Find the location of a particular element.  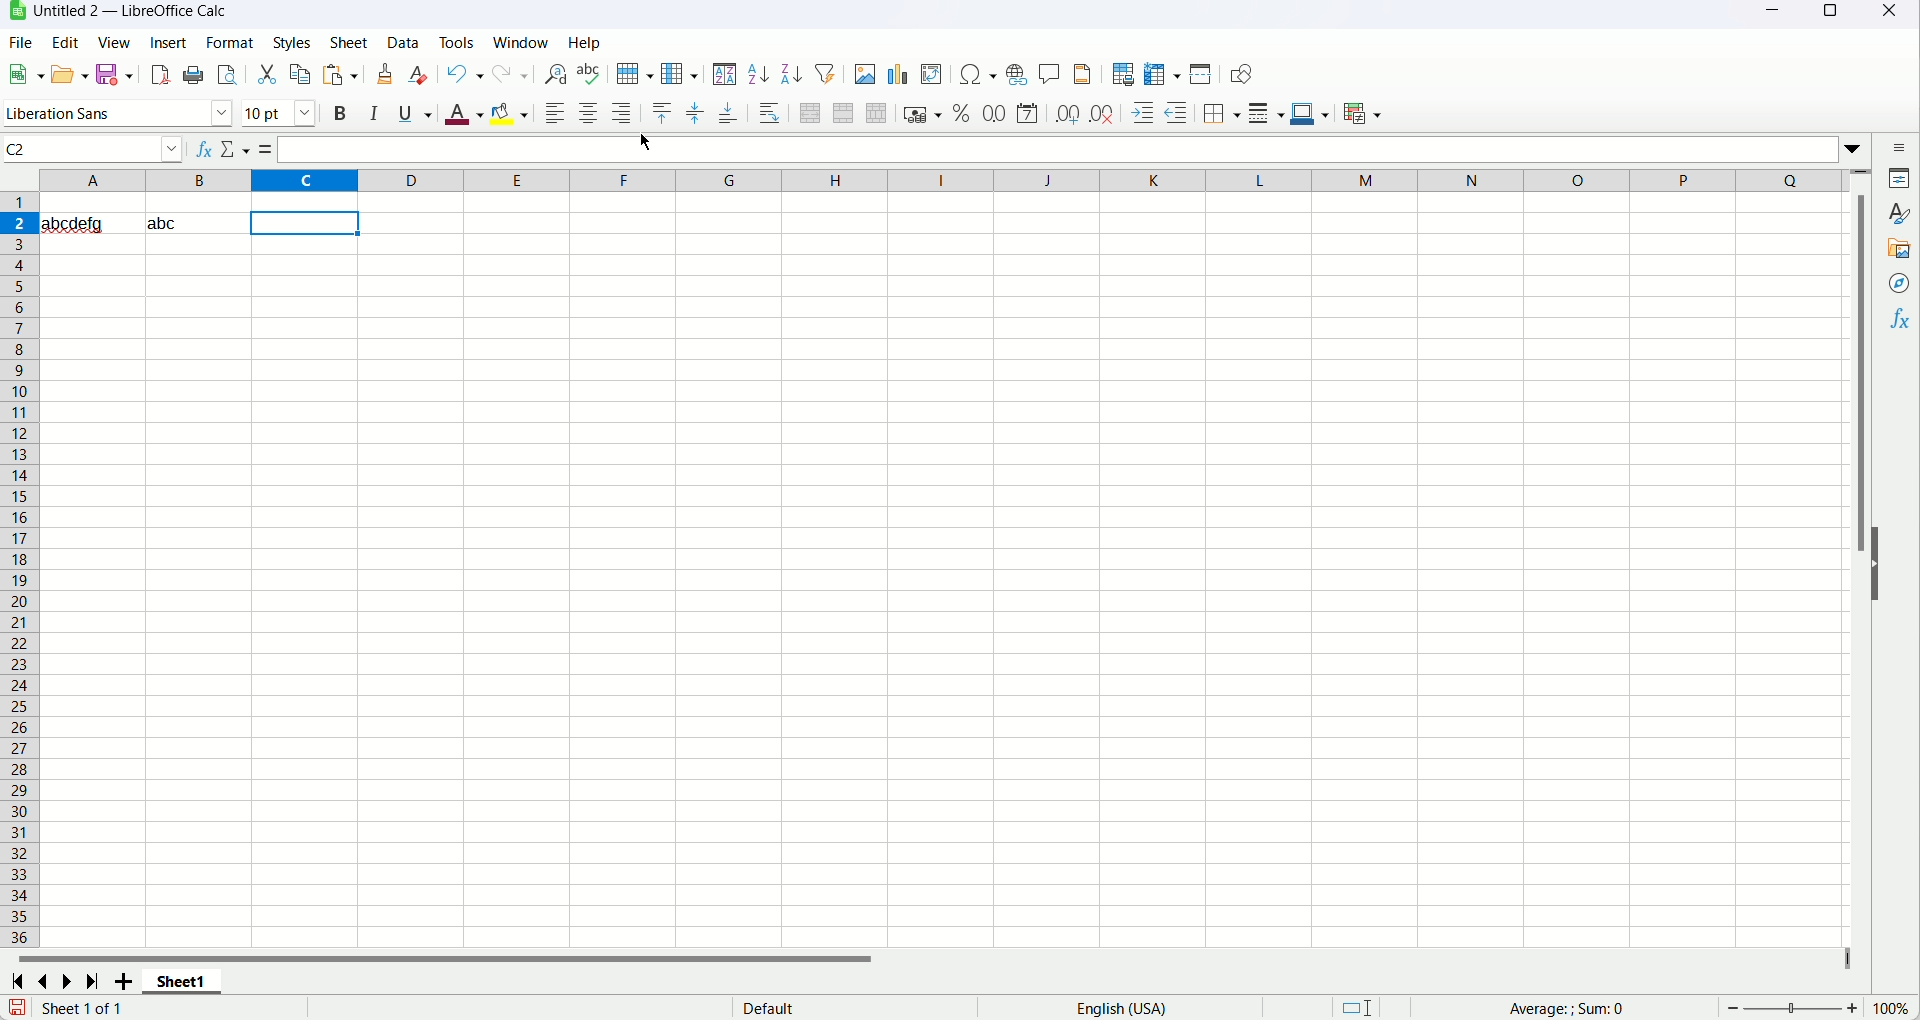

gallery is located at coordinates (1899, 250).